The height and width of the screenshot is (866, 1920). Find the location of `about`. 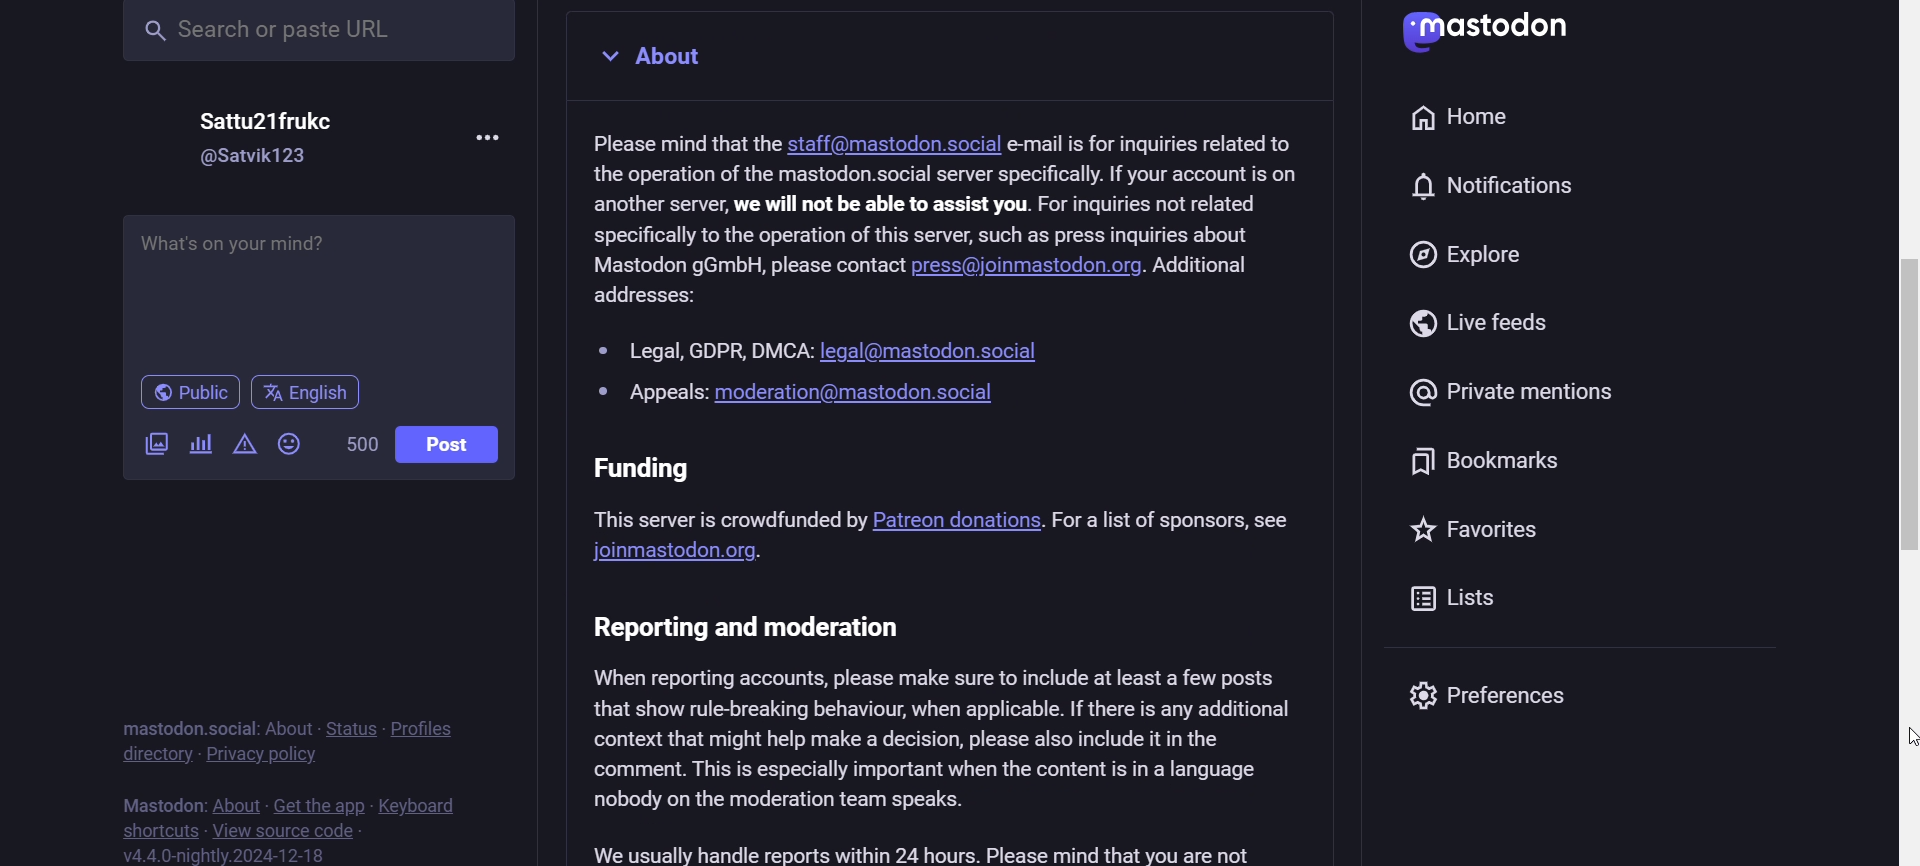

about is located at coordinates (235, 798).